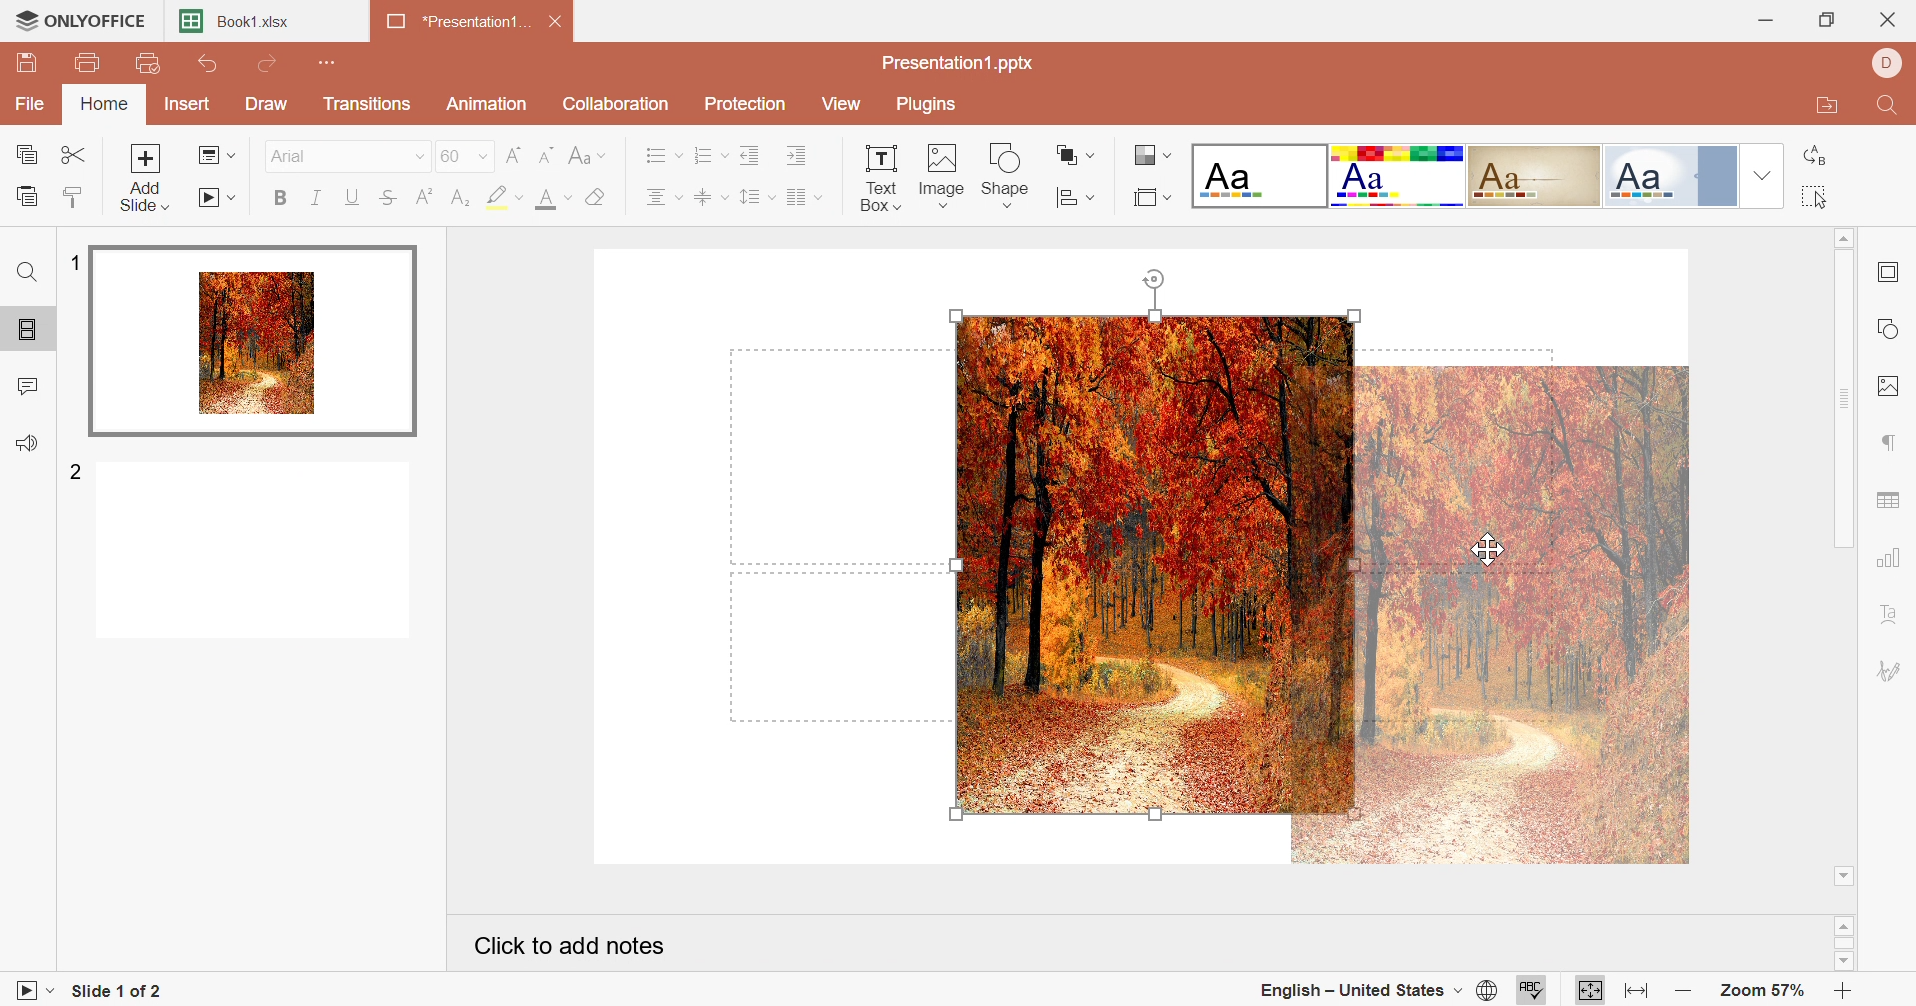  I want to click on ONLYOFFICE, so click(82, 19).